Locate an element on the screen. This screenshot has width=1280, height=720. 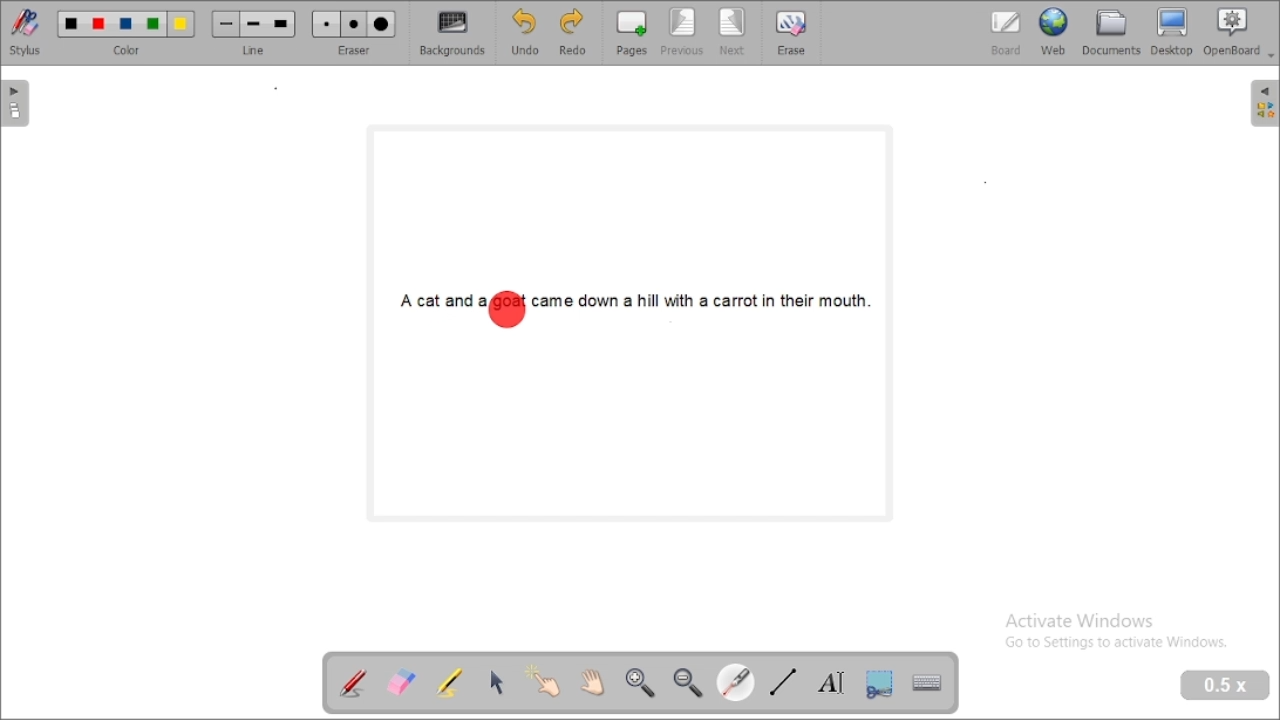
display virtual keyboard is located at coordinates (928, 683).